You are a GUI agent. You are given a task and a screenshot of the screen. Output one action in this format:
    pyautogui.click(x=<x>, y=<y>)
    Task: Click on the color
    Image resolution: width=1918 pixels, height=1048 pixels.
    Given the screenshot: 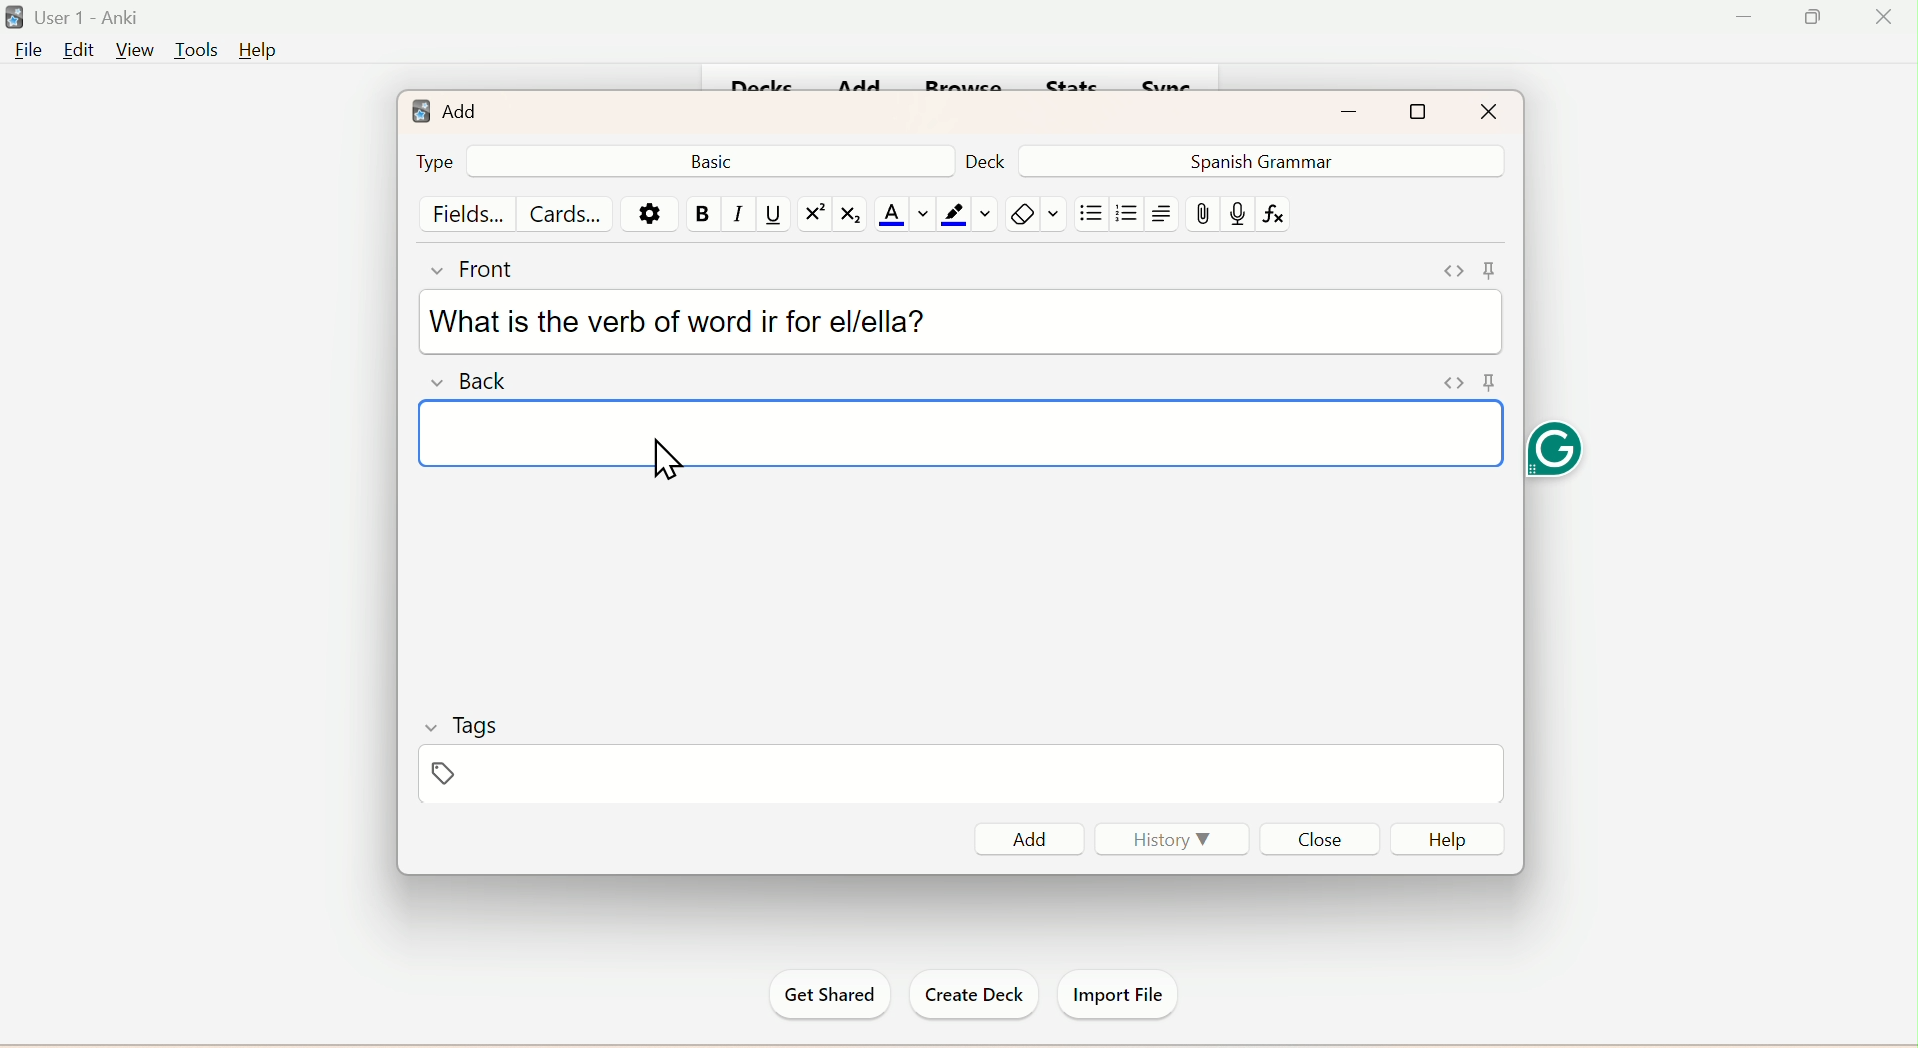 What is the action you would take?
    pyautogui.click(x=964, y=214)
    